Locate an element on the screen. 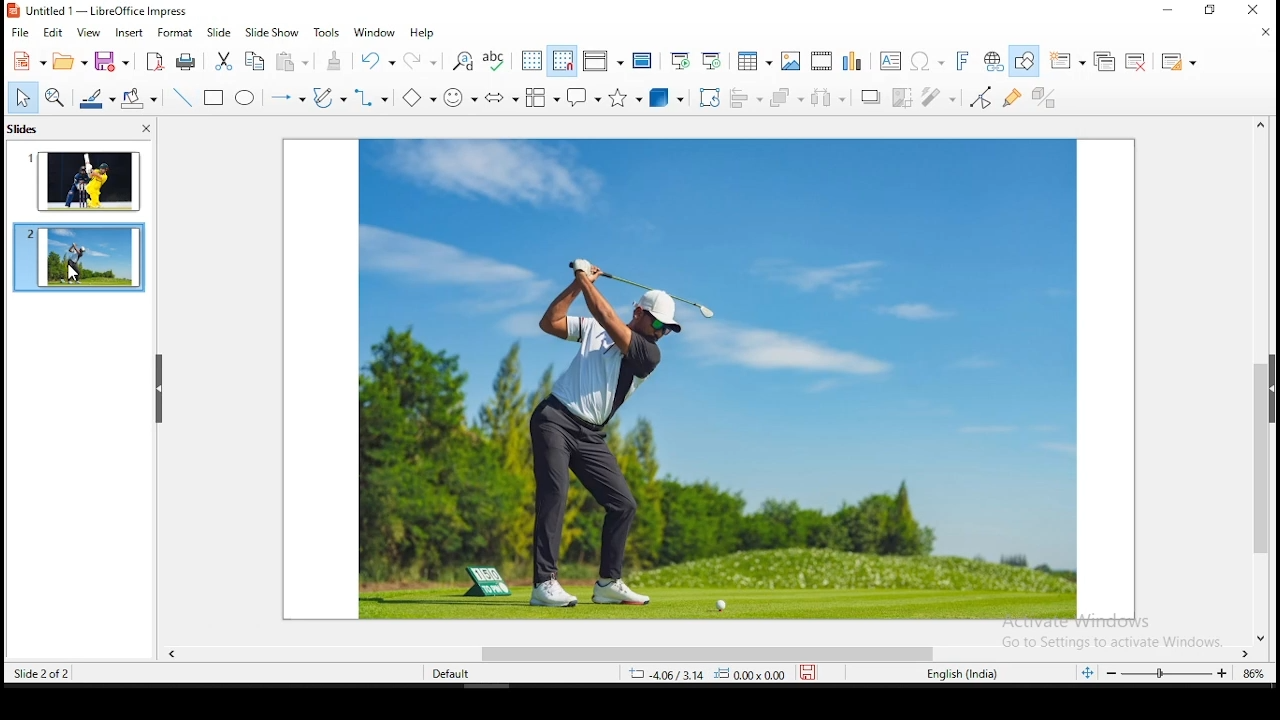  curves and polygons is located at coordinates (328, 99).